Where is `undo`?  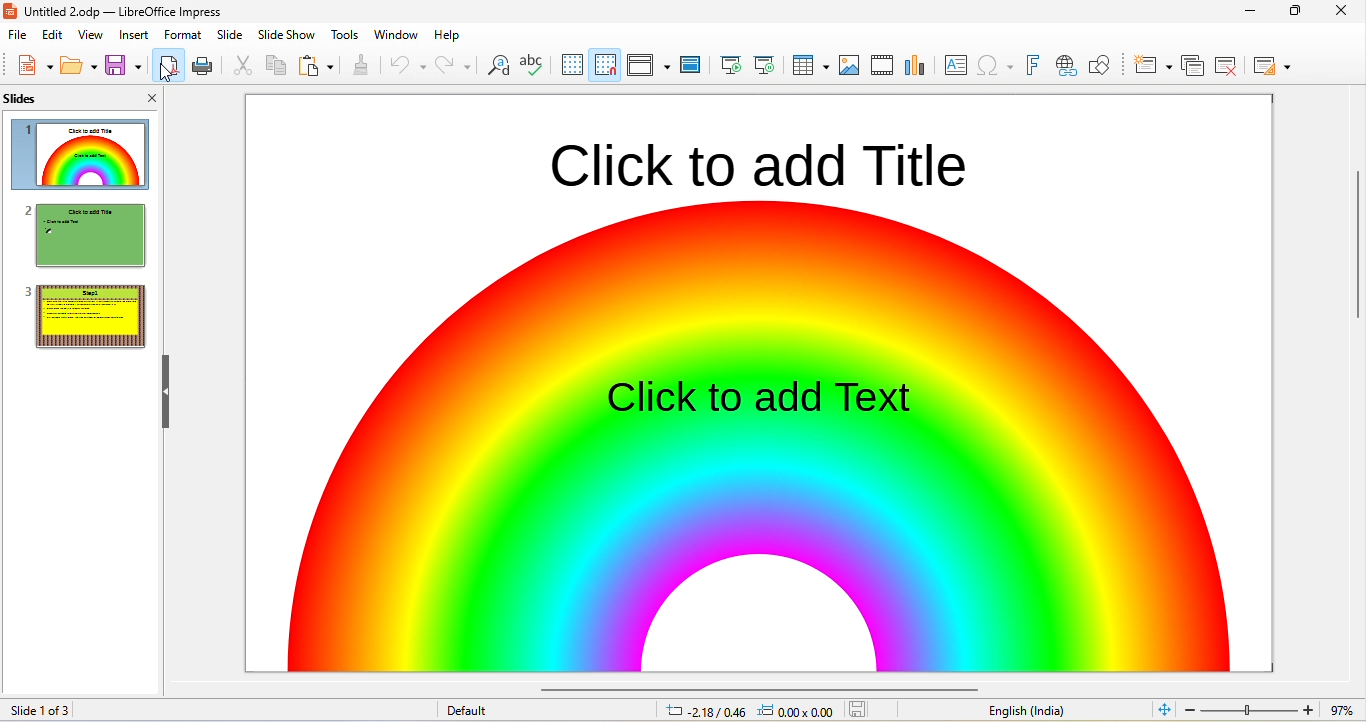 undo is located at coordinates (406, 64).